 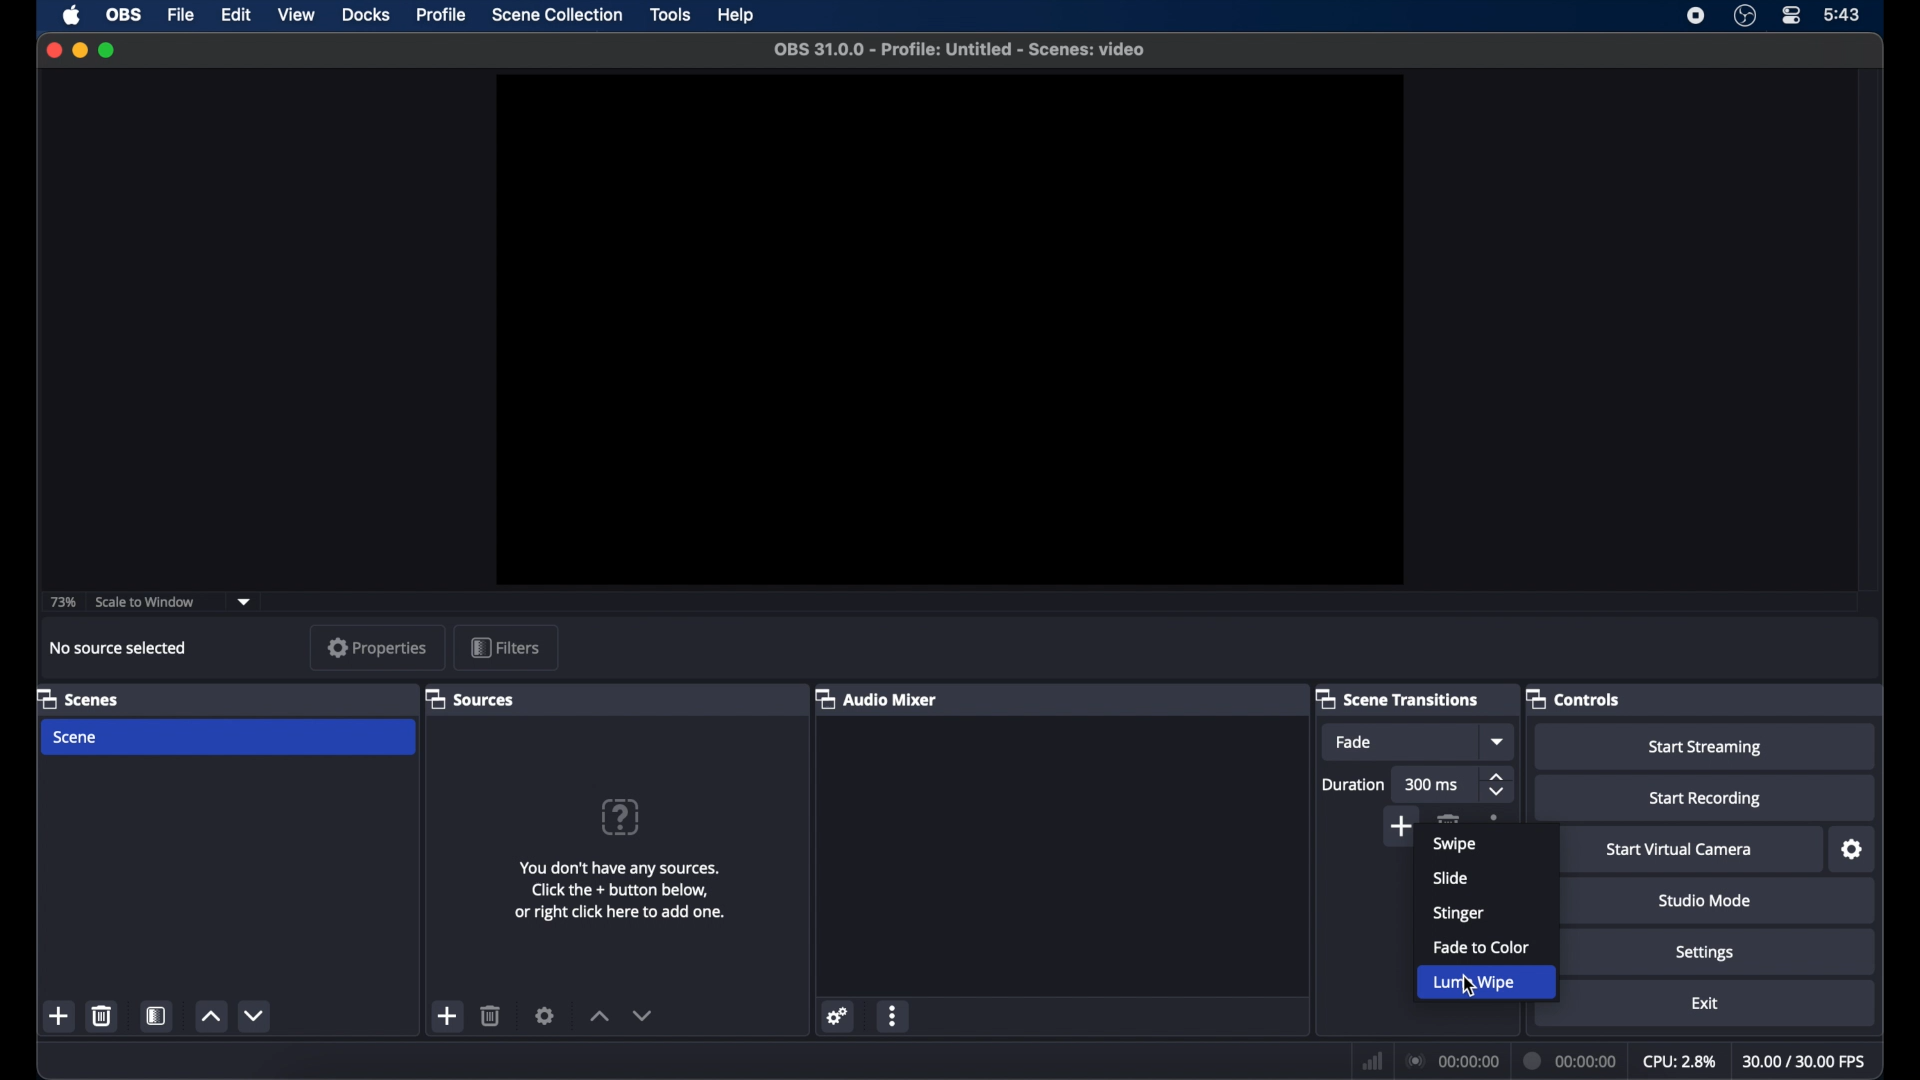 I want to click on fade, so click(x=1354, y=742).